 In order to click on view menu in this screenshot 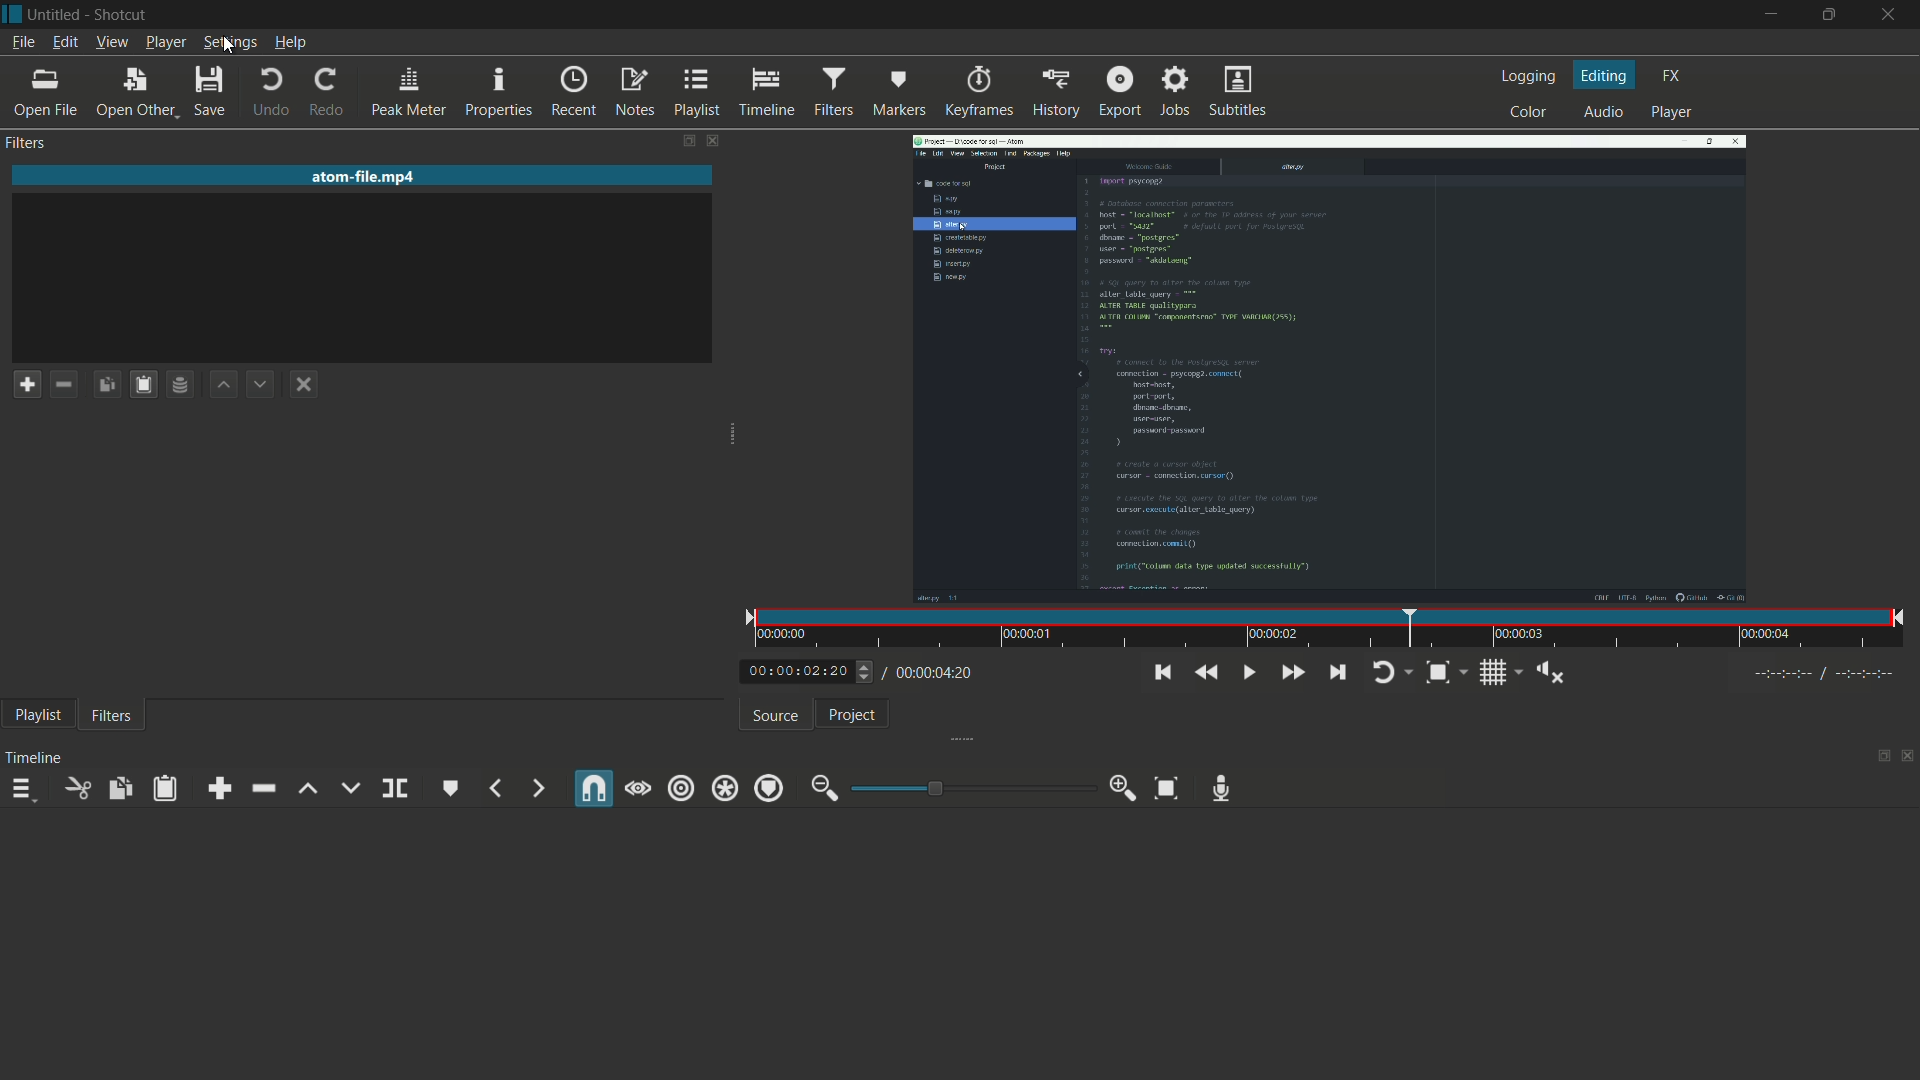, I will do `click(112, 44)`.